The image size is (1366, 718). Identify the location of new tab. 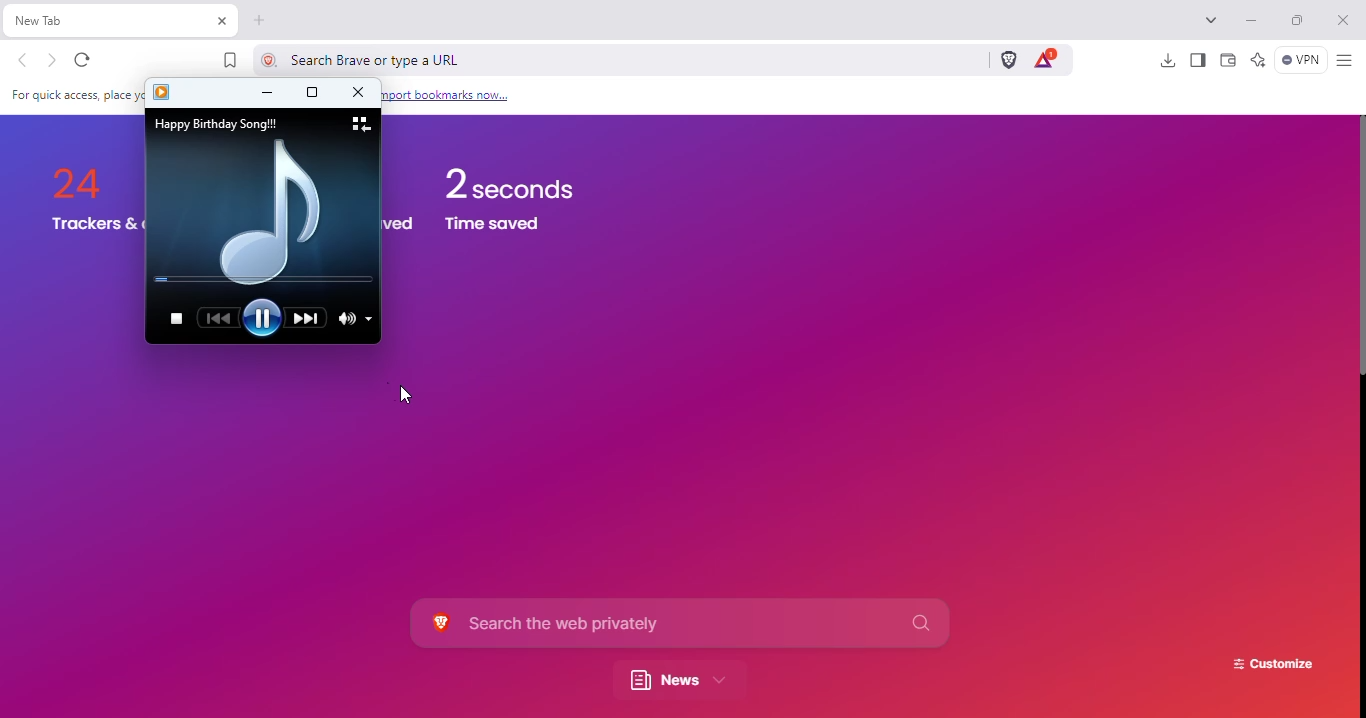
(93, 20).